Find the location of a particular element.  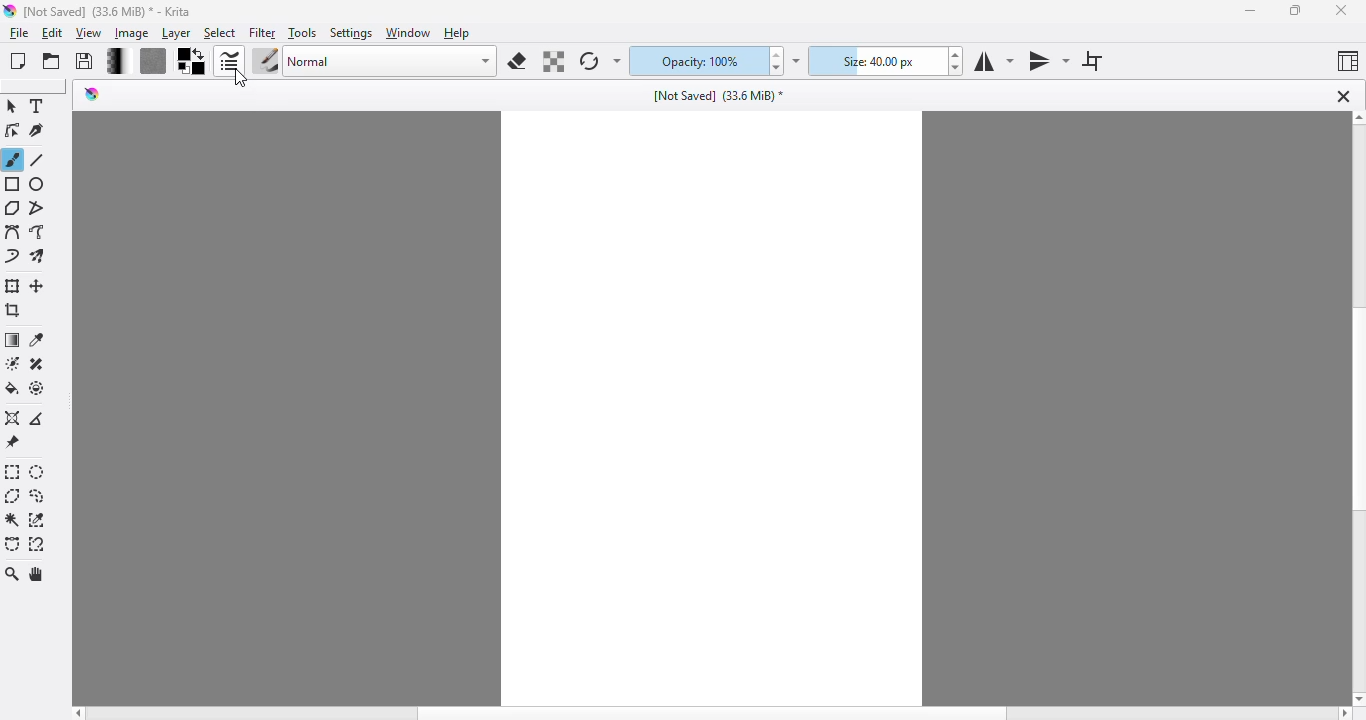

set eraser mode is located at coordinates (517, 61).